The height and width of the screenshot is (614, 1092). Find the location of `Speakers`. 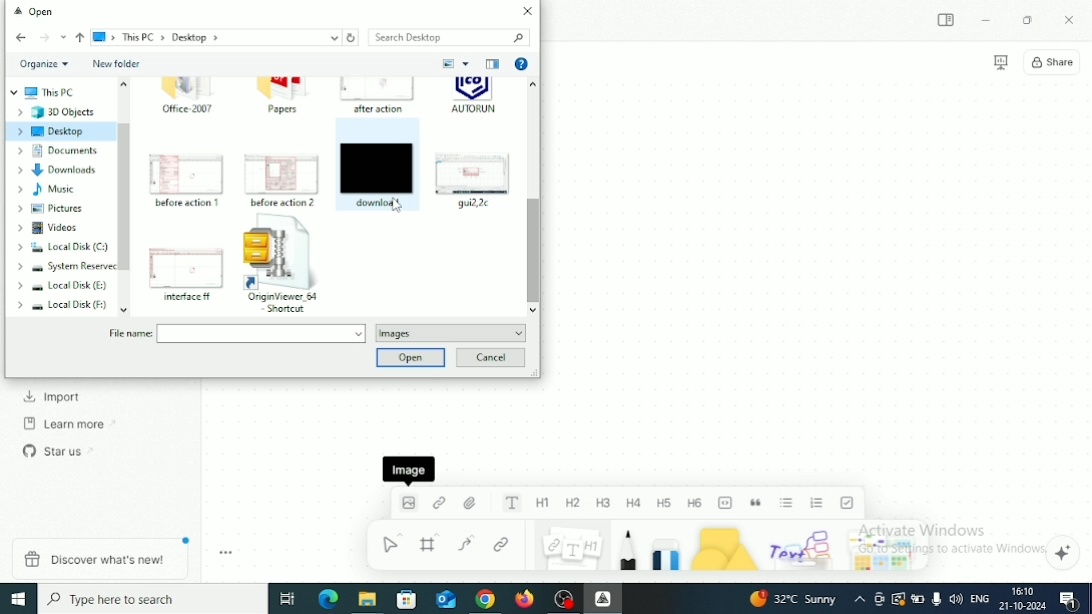

Speakers is located at coordinates (955, 600).